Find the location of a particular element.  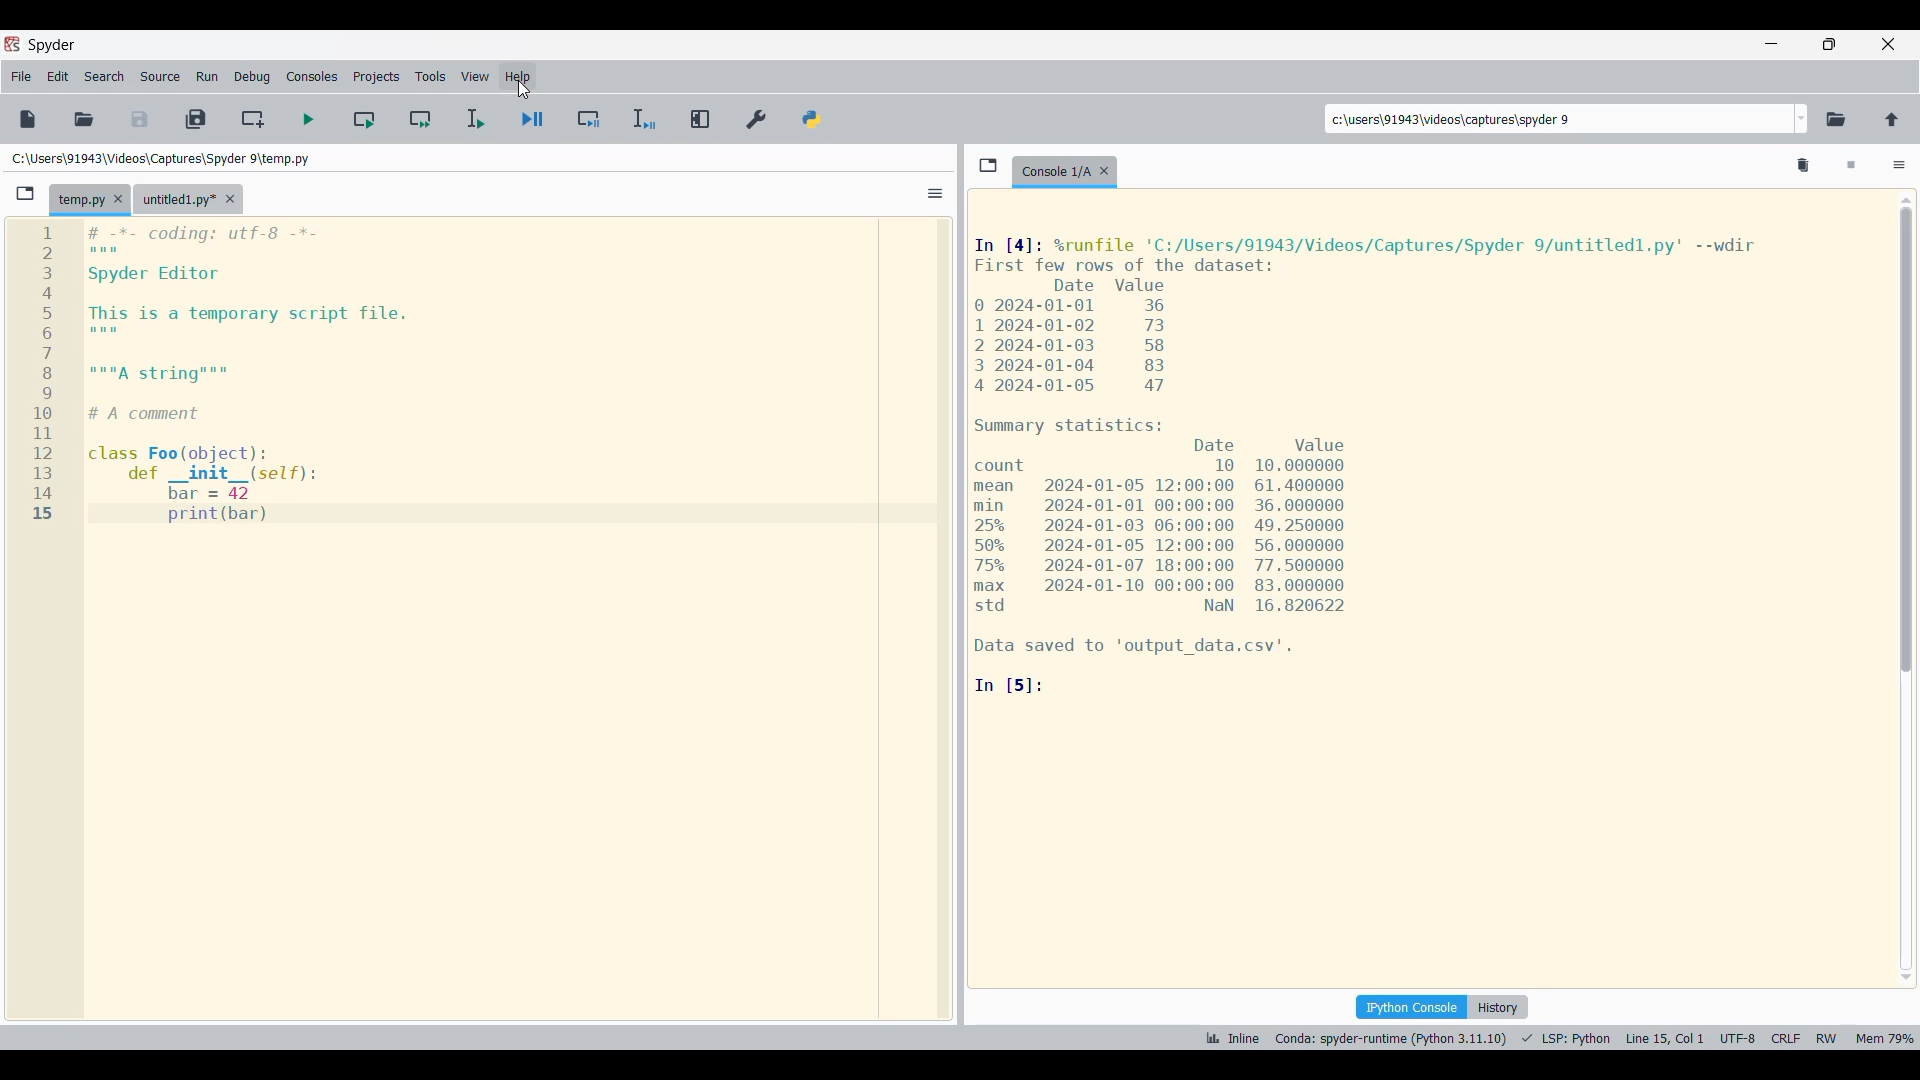

Save file is located at coordinates (139, 119).